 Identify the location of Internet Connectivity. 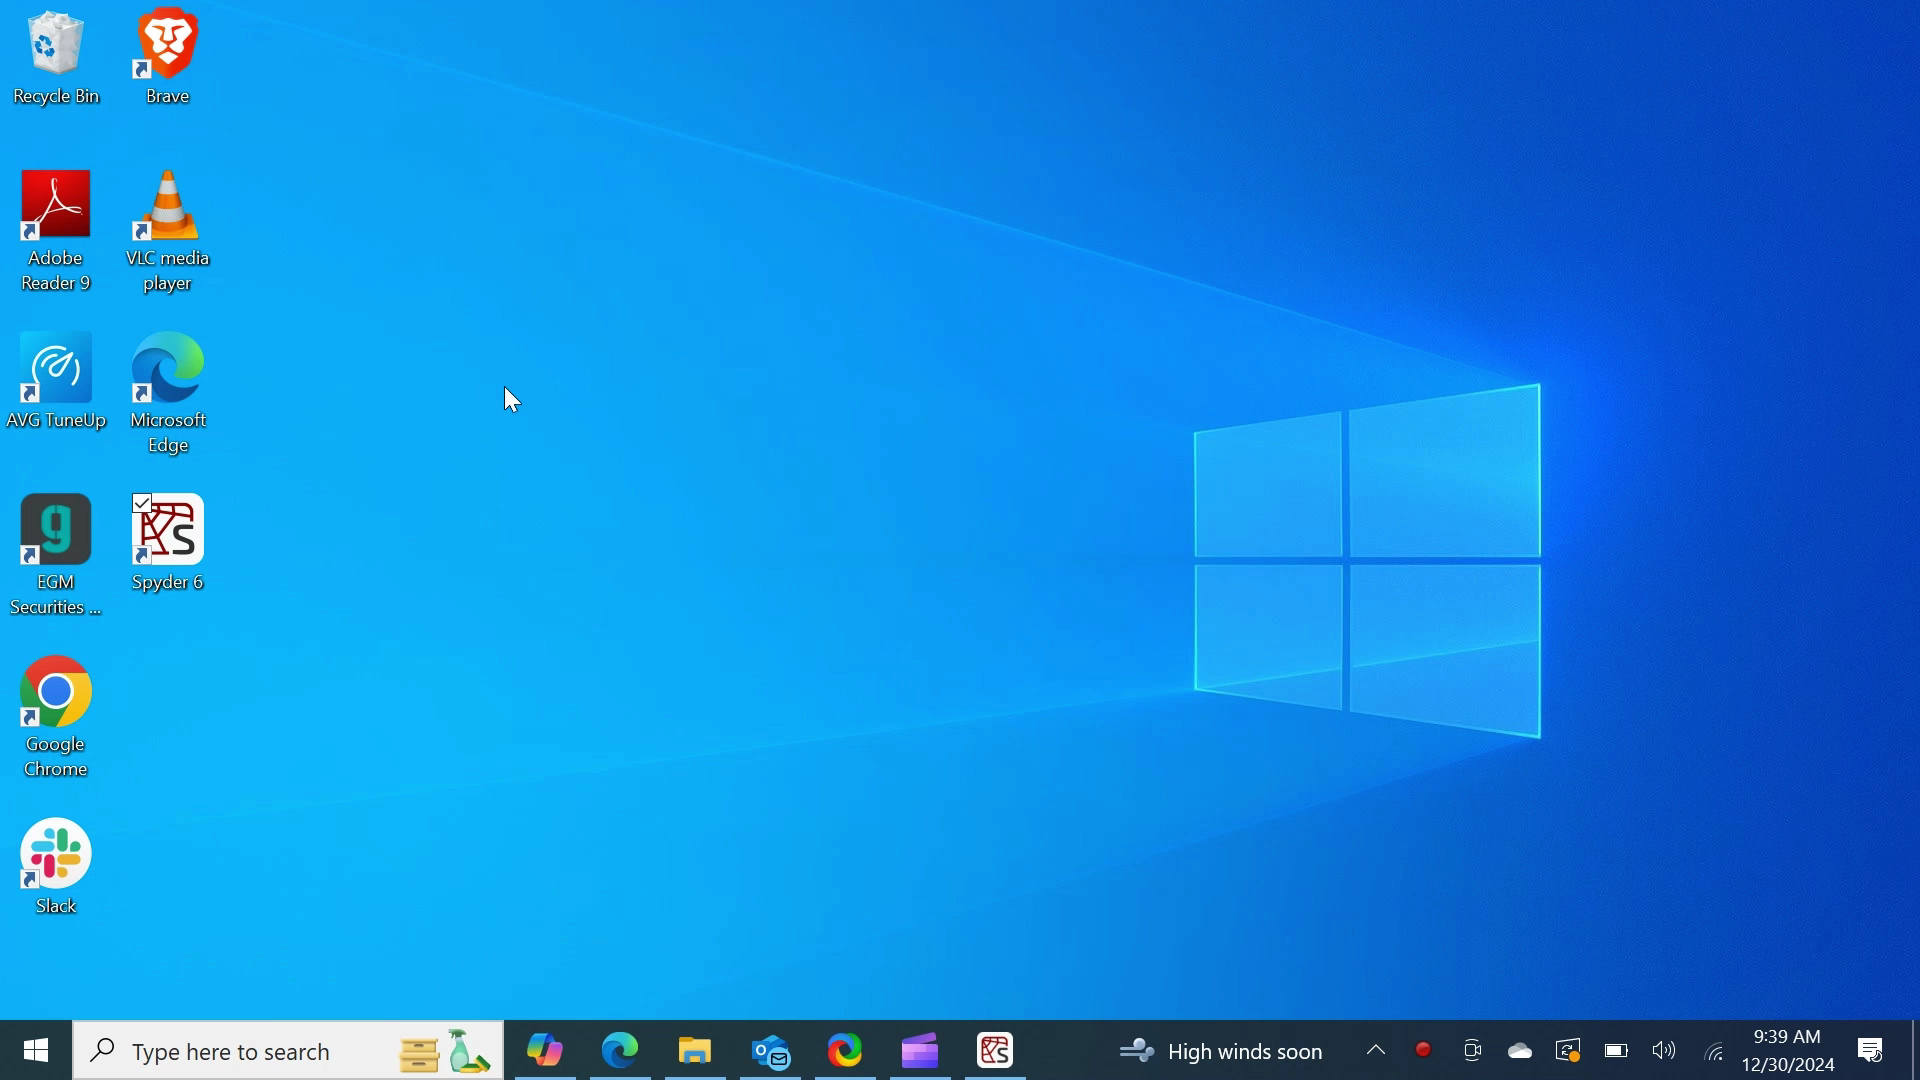
(1712, 1049).